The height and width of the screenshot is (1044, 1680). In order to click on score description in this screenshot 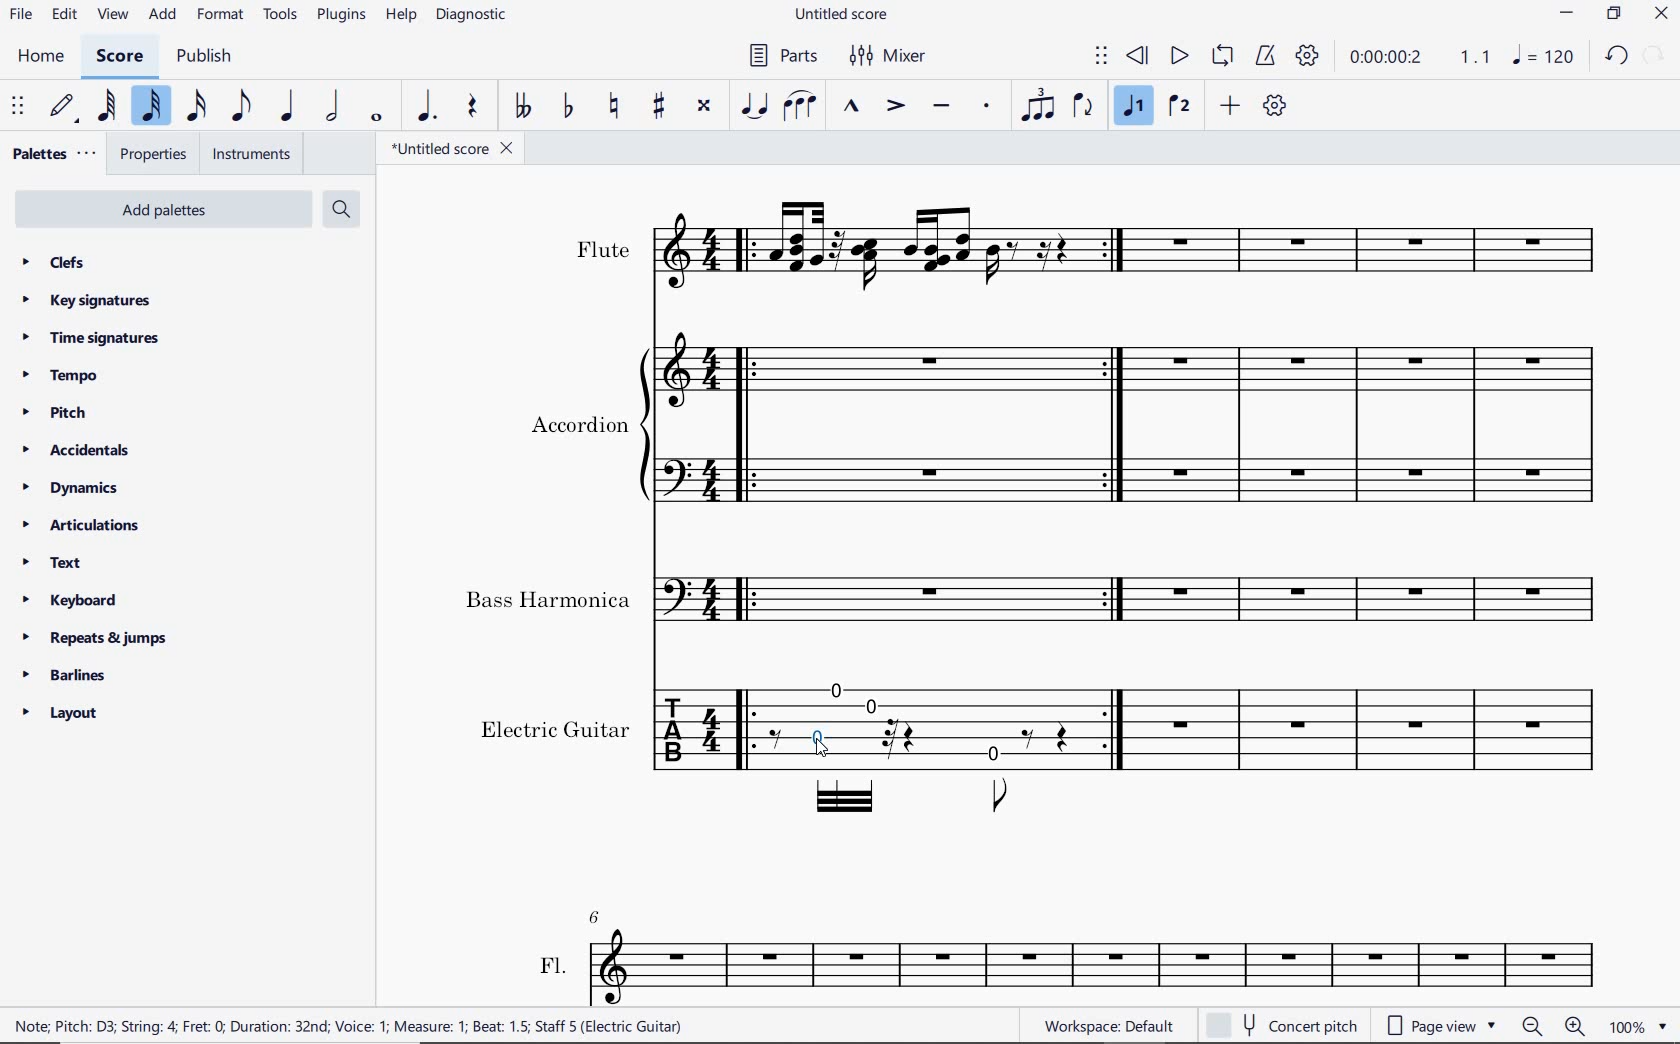, I will do `click(349, 1028)`.